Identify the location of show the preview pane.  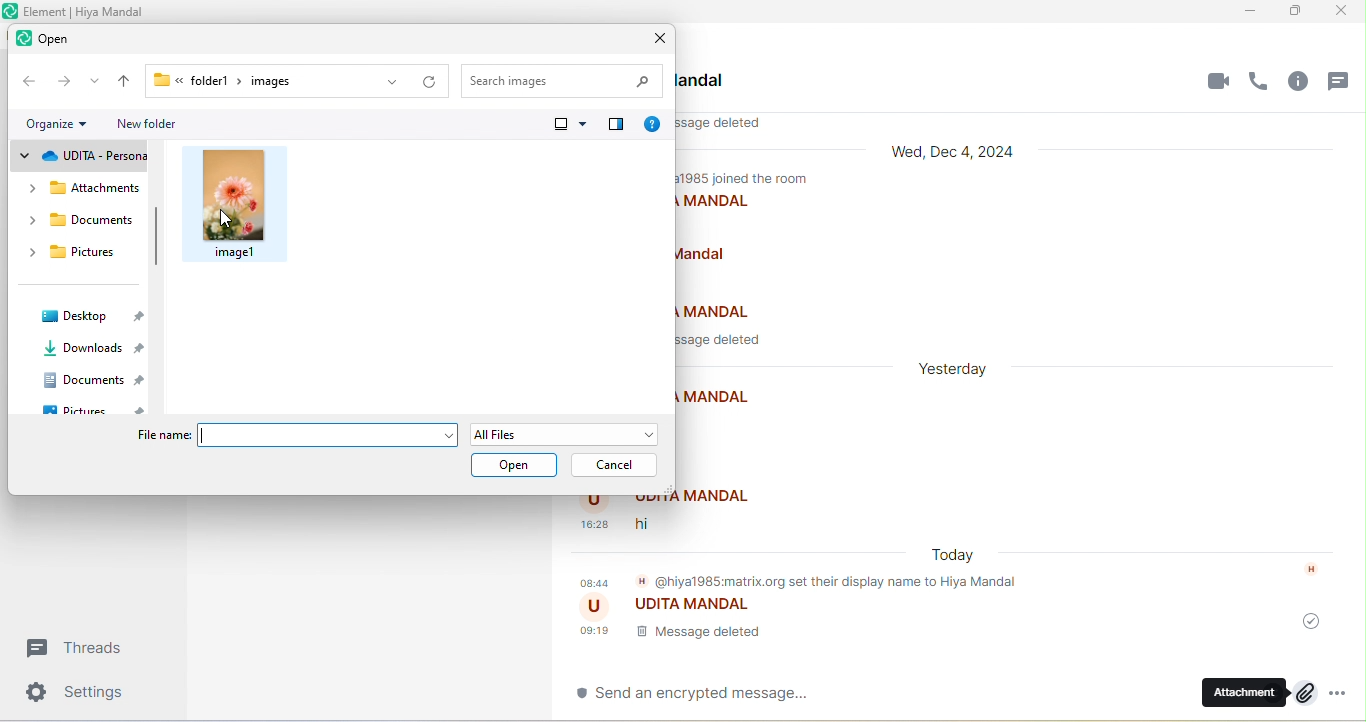
(614, 124).